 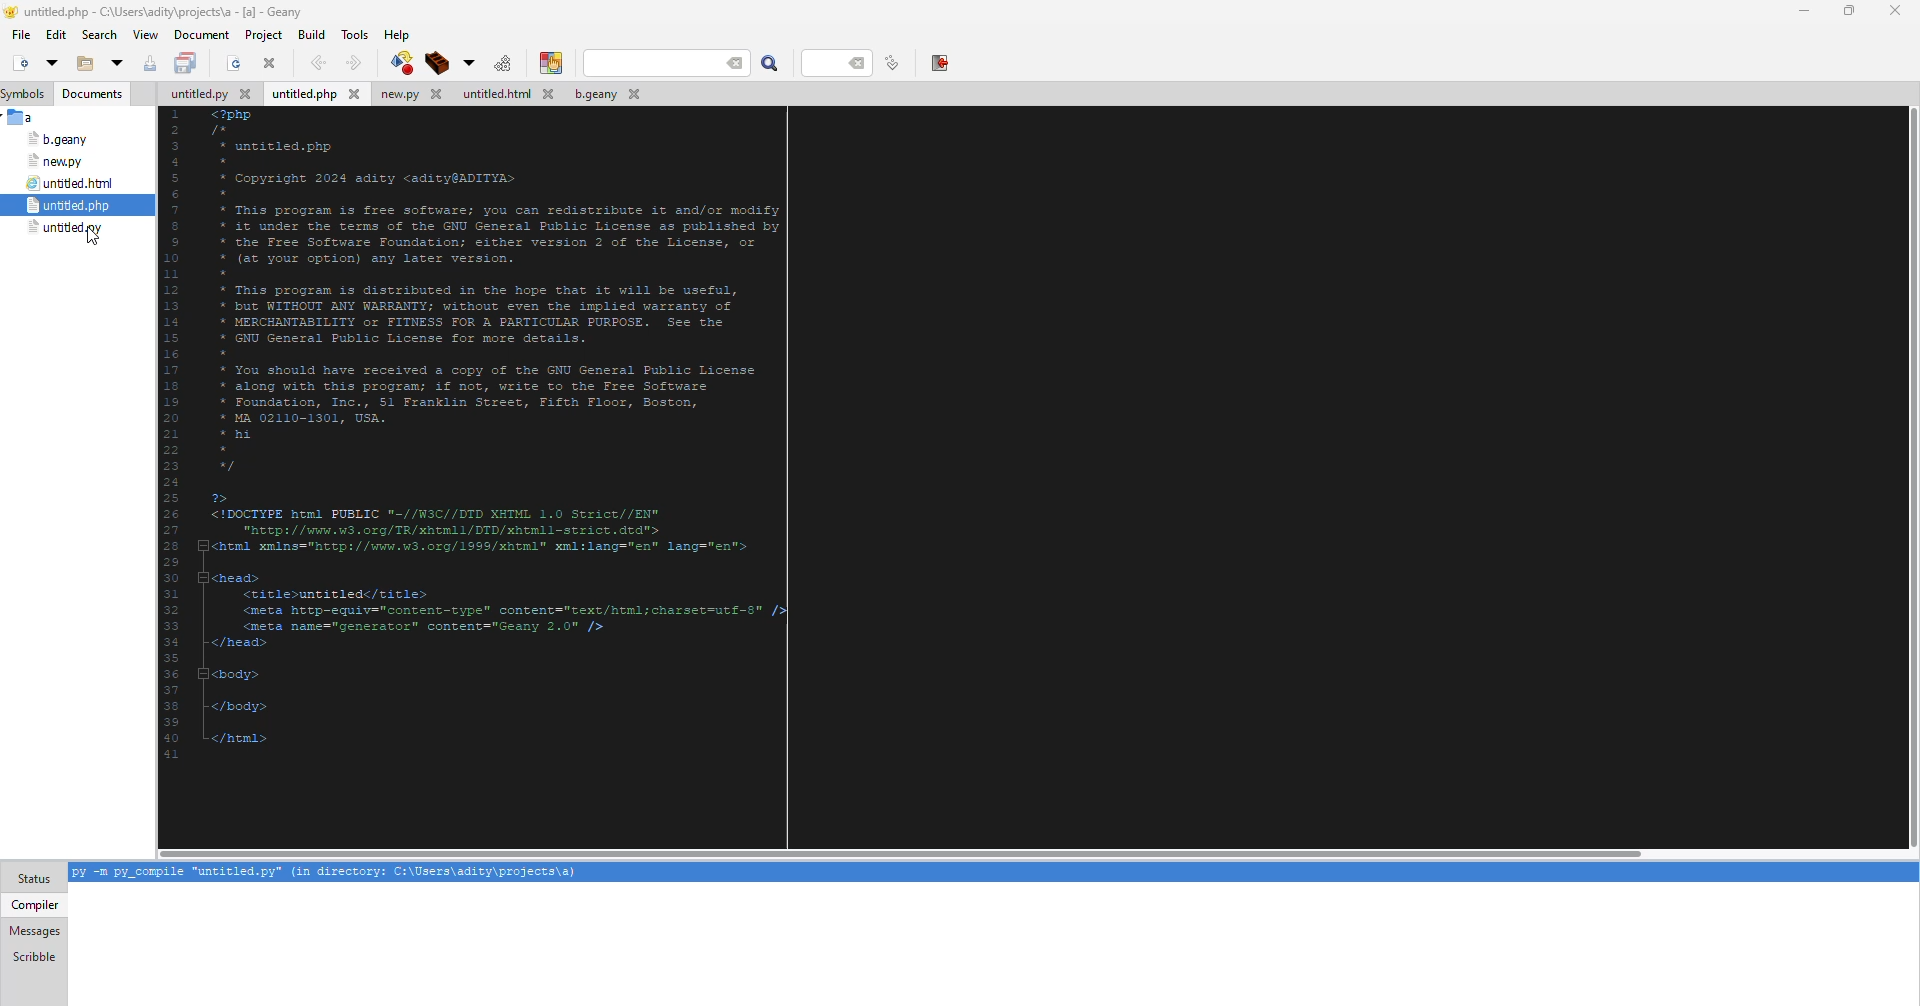 What do you see at coordinates (567, 456) in the screenshot?
I see `code` at bounding box center [567, 456].